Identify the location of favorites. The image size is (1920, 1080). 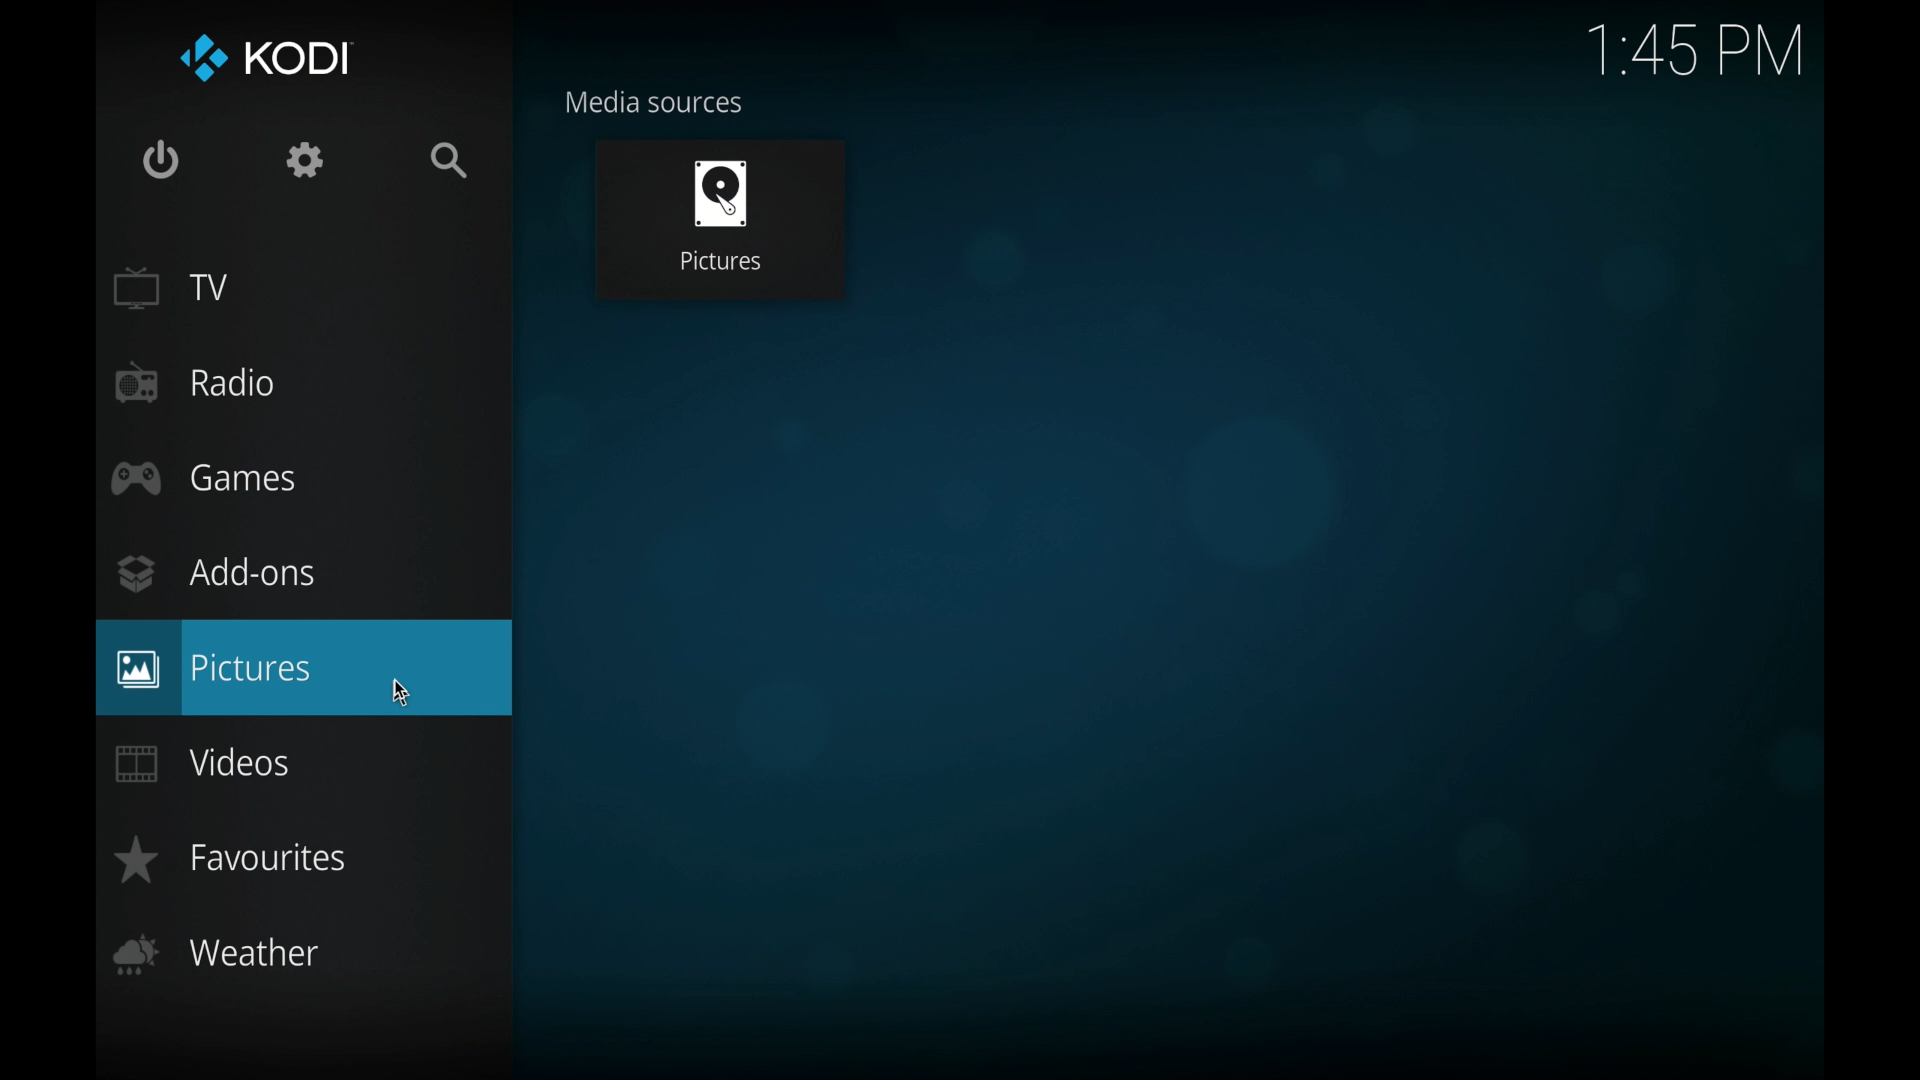
(227, 859).